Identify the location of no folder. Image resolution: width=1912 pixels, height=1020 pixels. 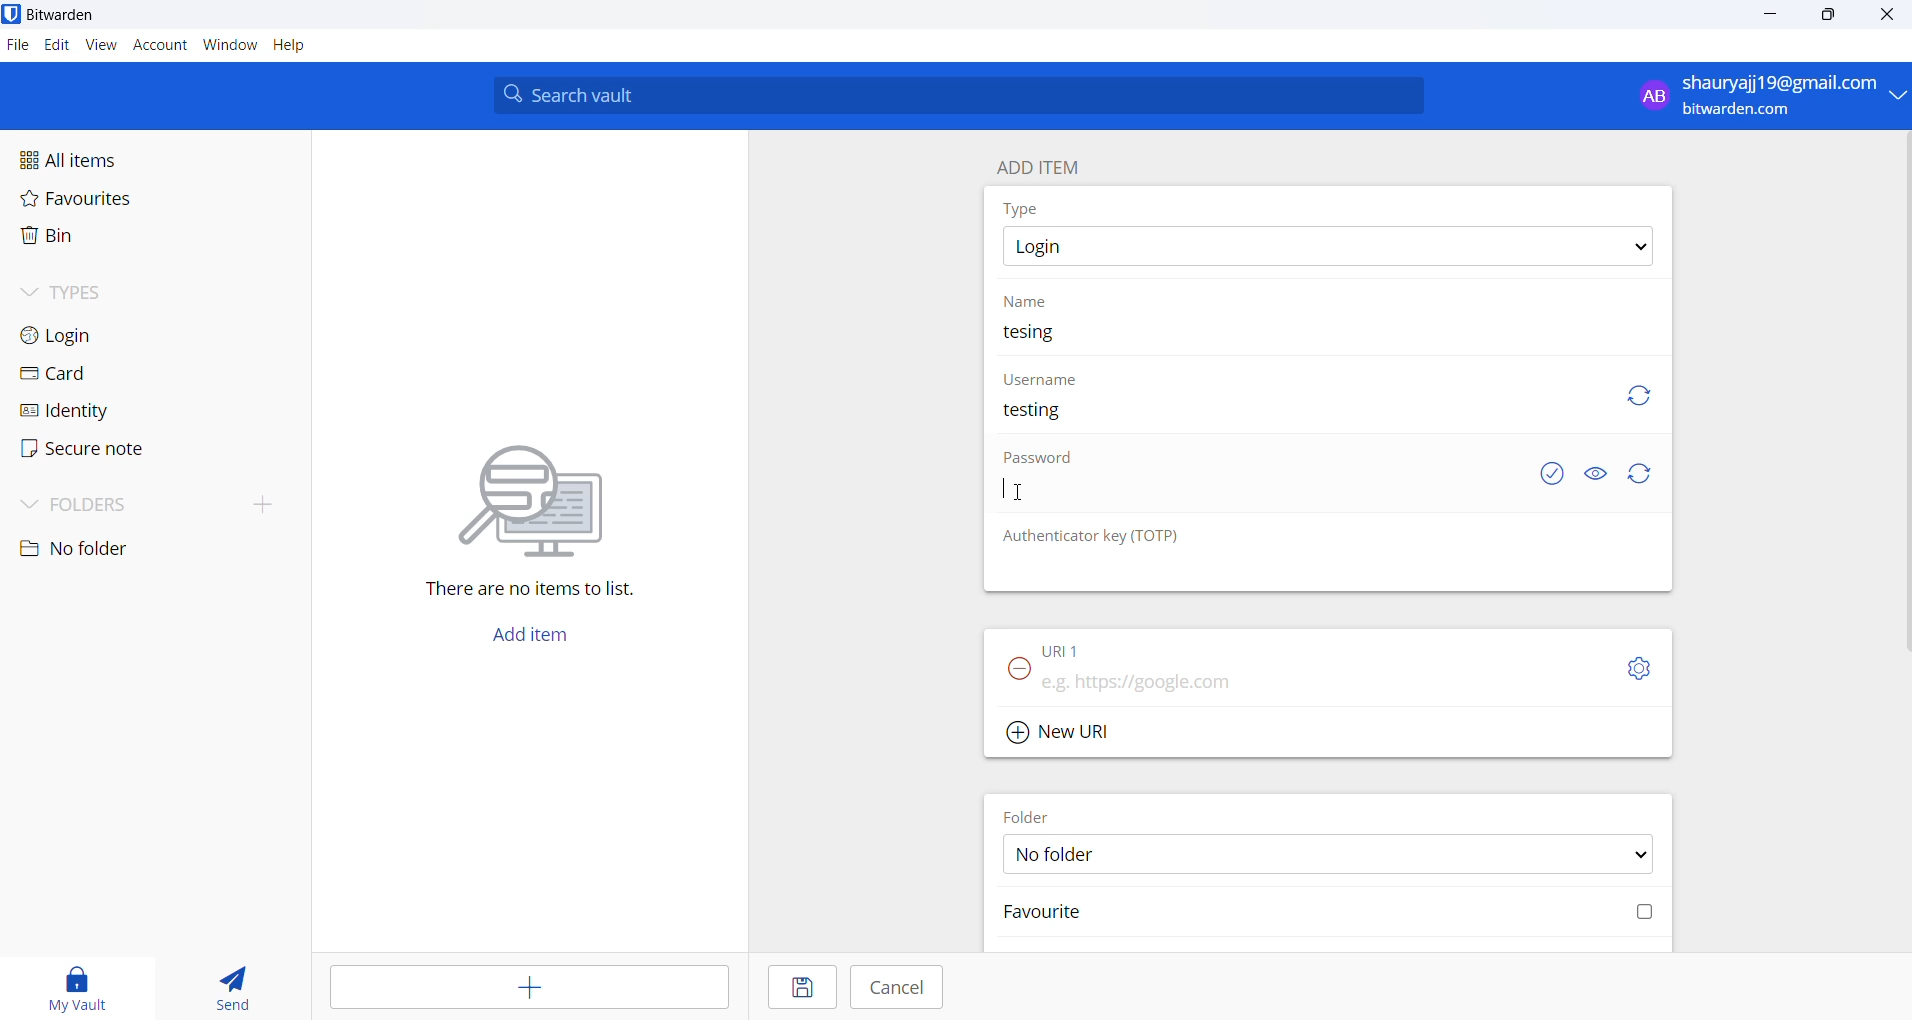
(119, 549).